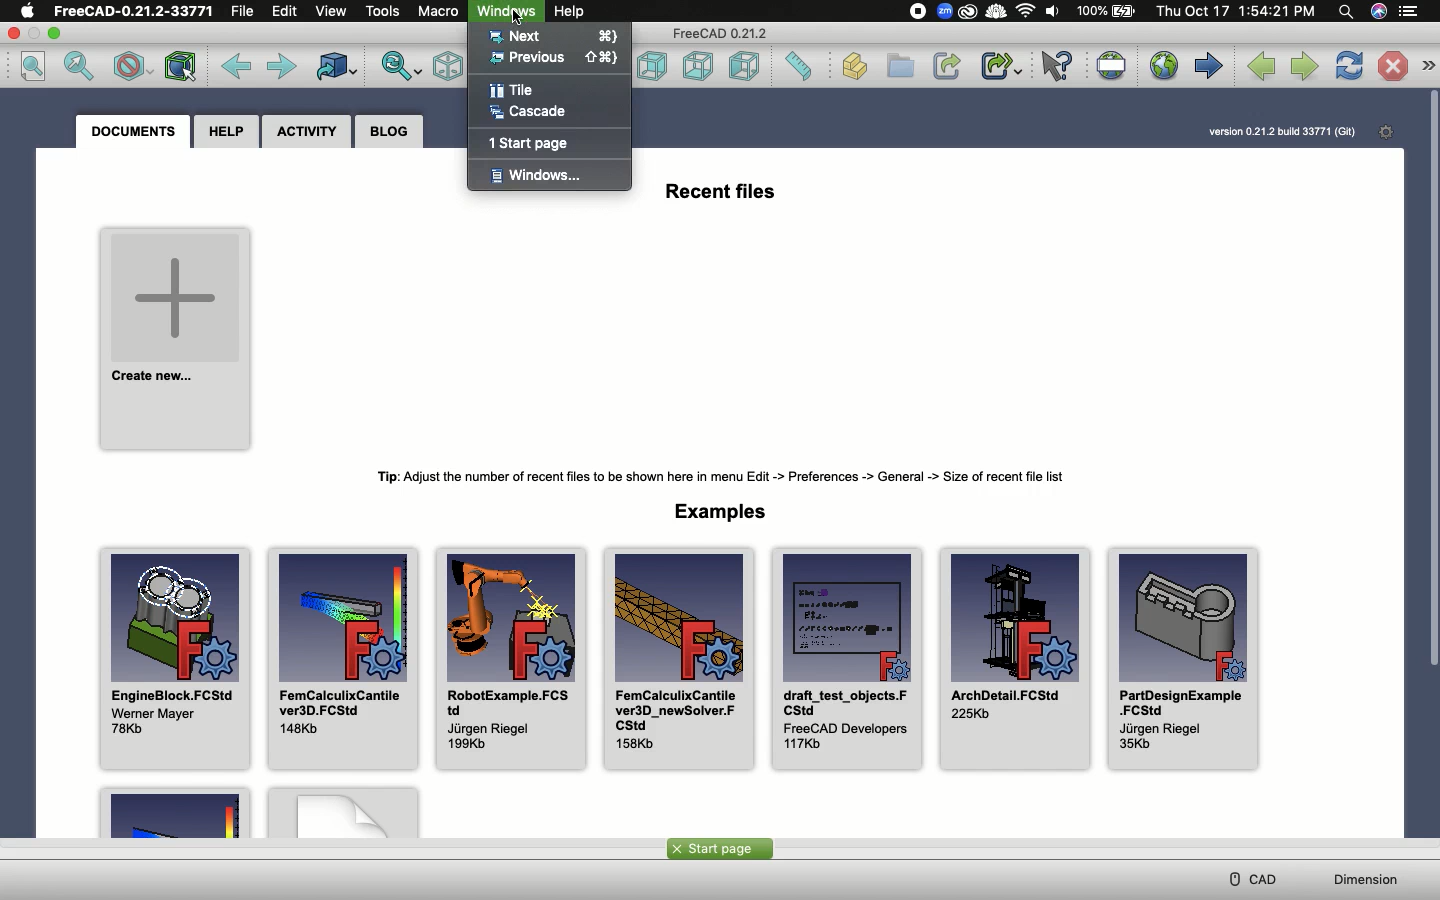  What do you see at coordinates (721, 511) in the screenshot?
I see `Examples` at bounding box center [721, 511].